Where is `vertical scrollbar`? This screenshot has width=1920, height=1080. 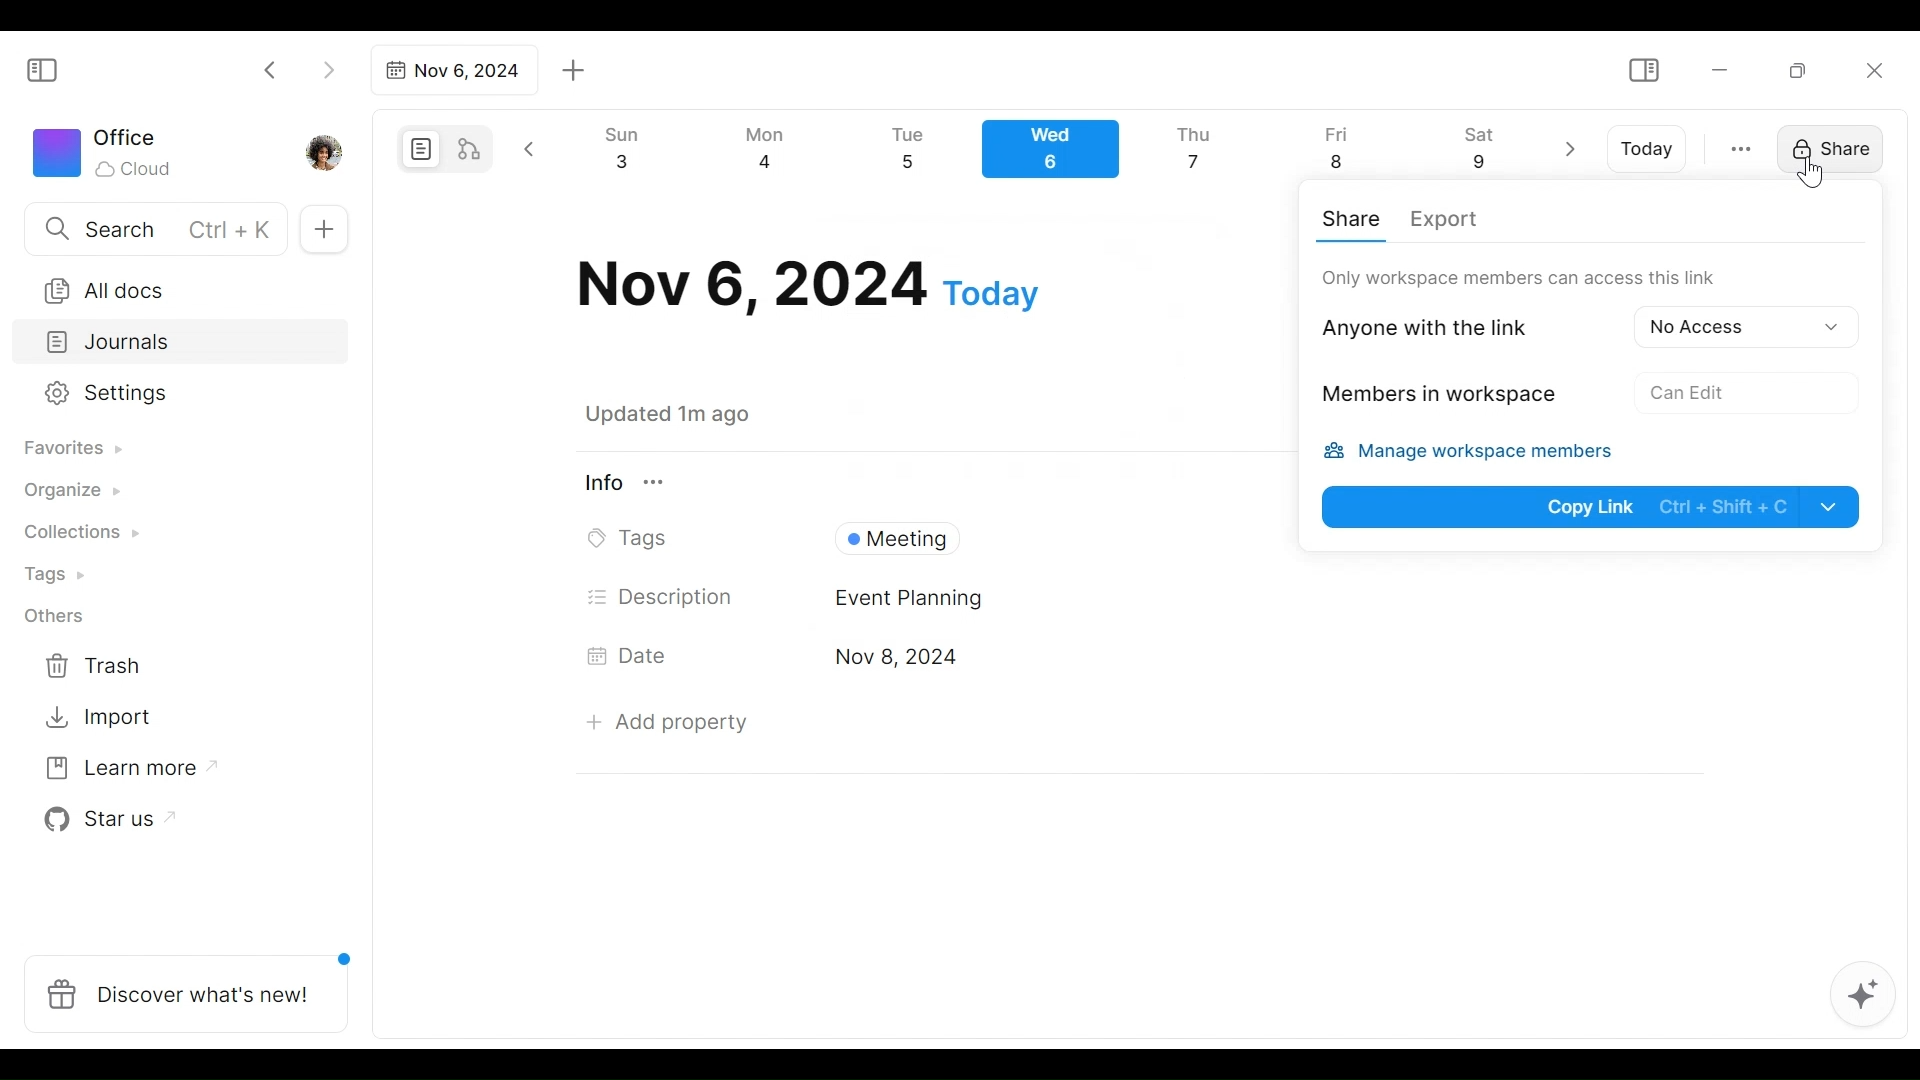
vertical scrollbar is located at coordinates (1901, 568).